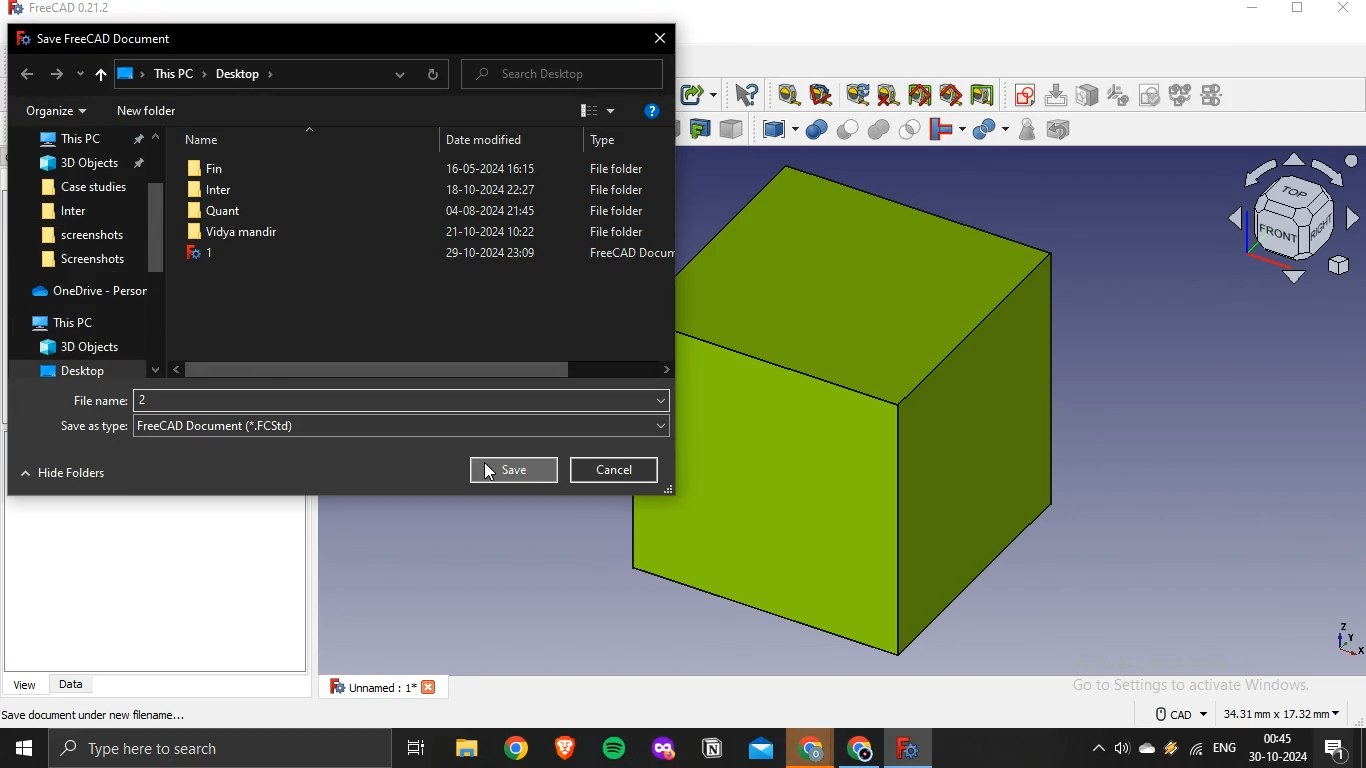  Describe the element at coordinates (1174, 750) in the screenshot. I see `winamp agent` at that location.